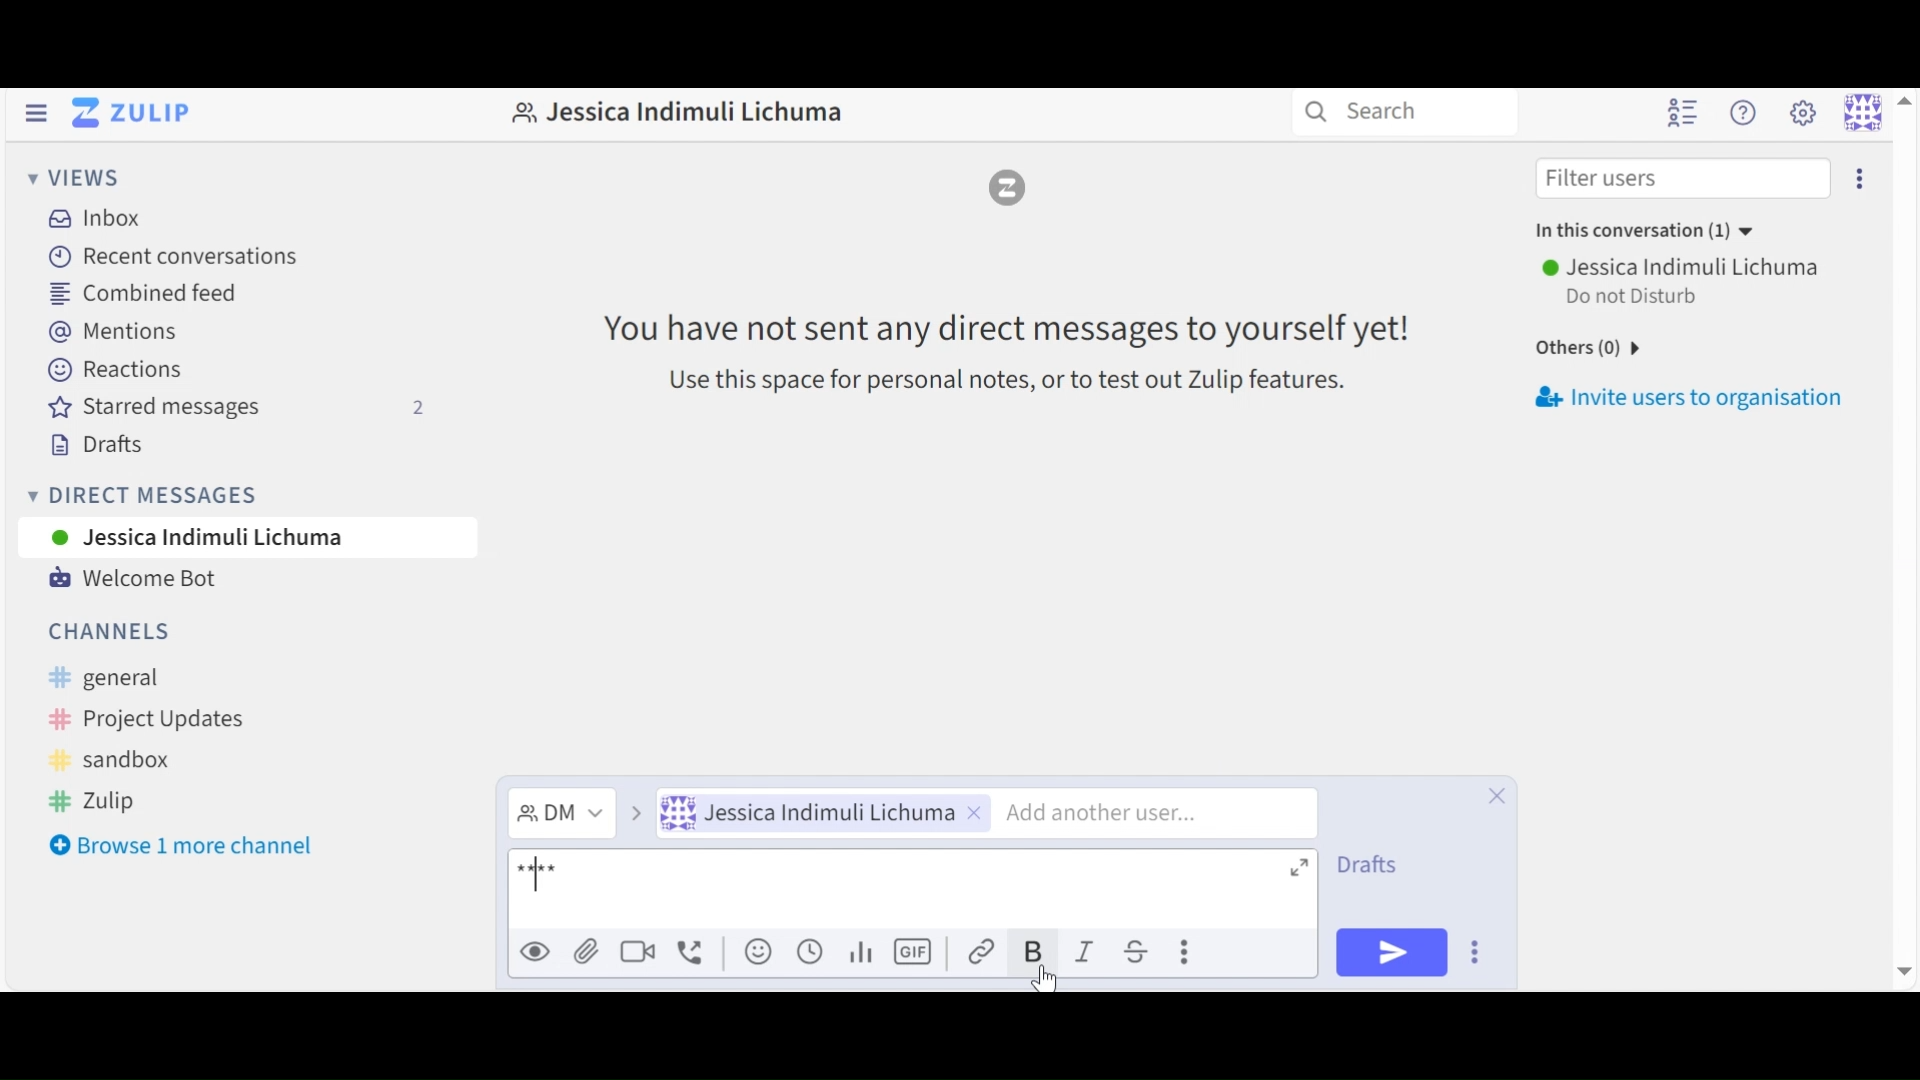  What do you see at coordinates (808, 951) in the screenshot?
I see `Add global time` at bounding box center [808, 951].